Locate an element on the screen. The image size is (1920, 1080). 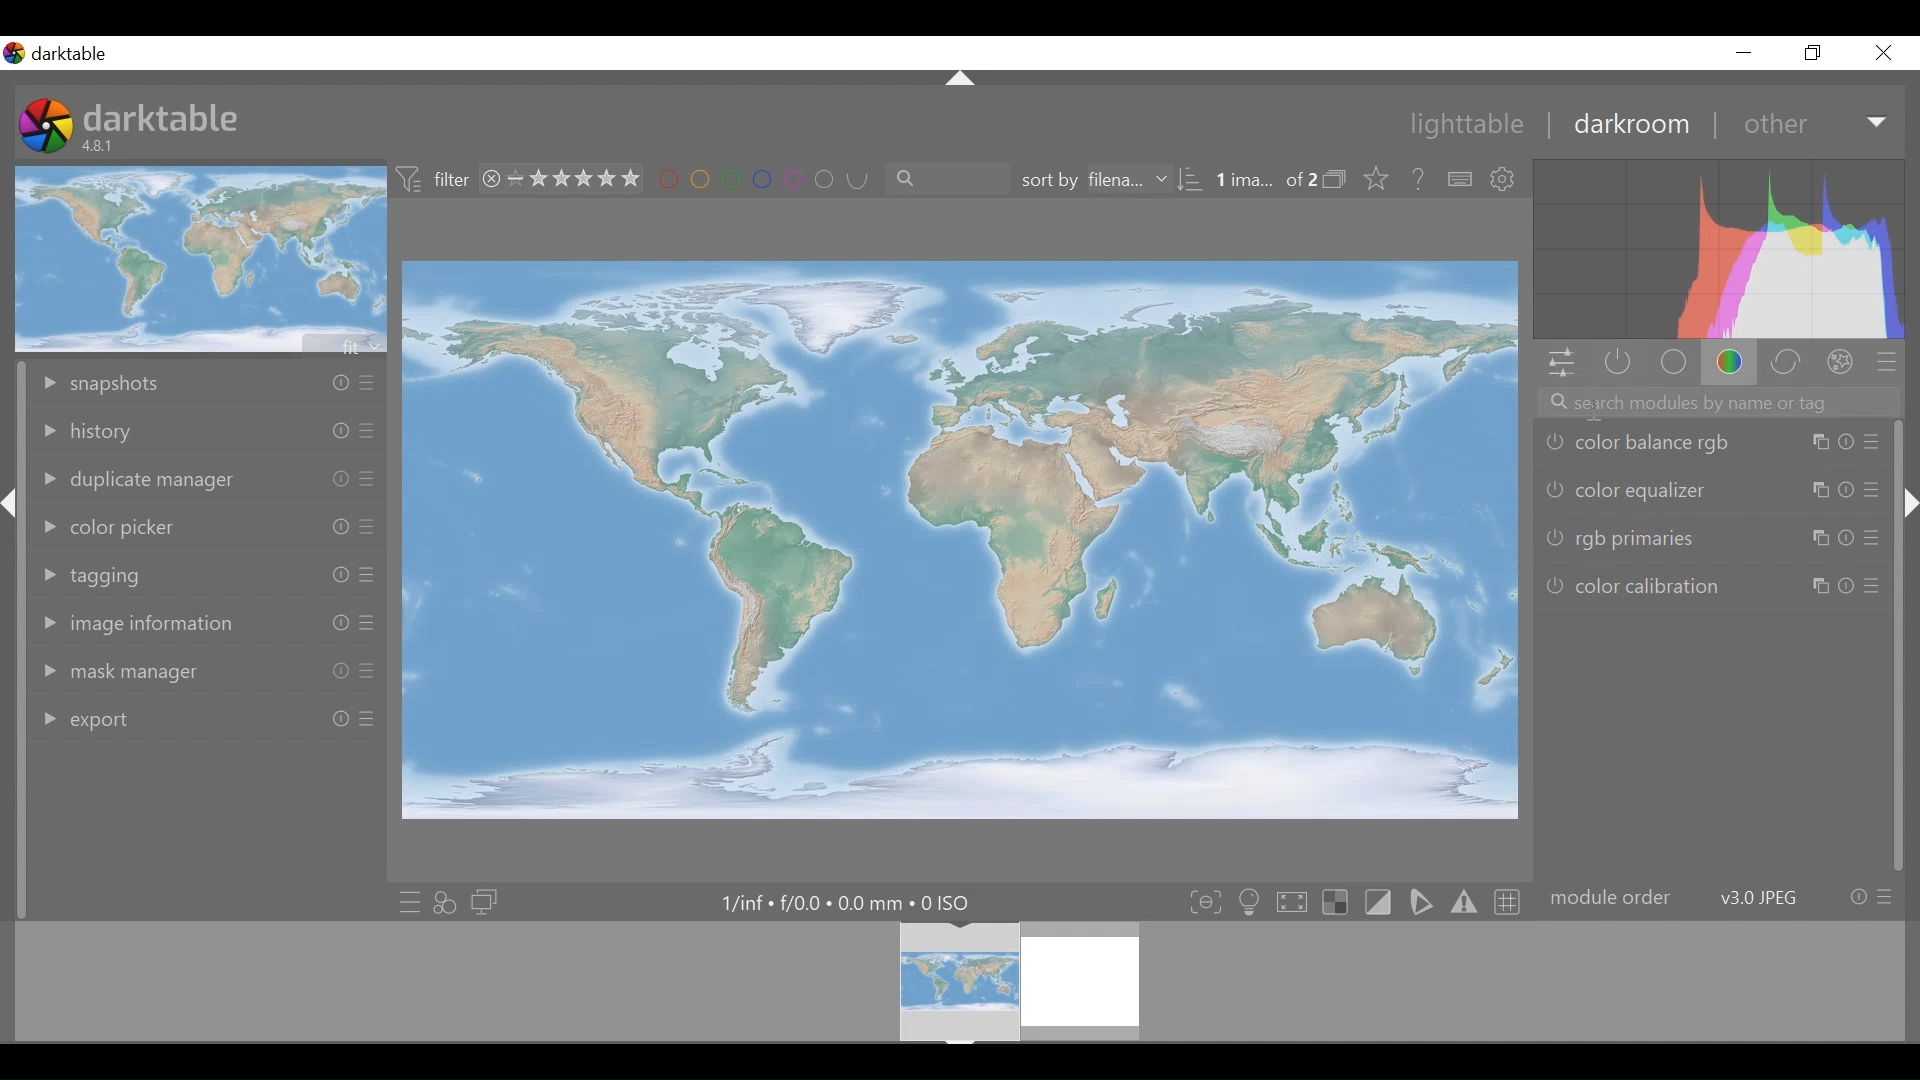
collapse grouped image is located at coordinates (1337, 179).